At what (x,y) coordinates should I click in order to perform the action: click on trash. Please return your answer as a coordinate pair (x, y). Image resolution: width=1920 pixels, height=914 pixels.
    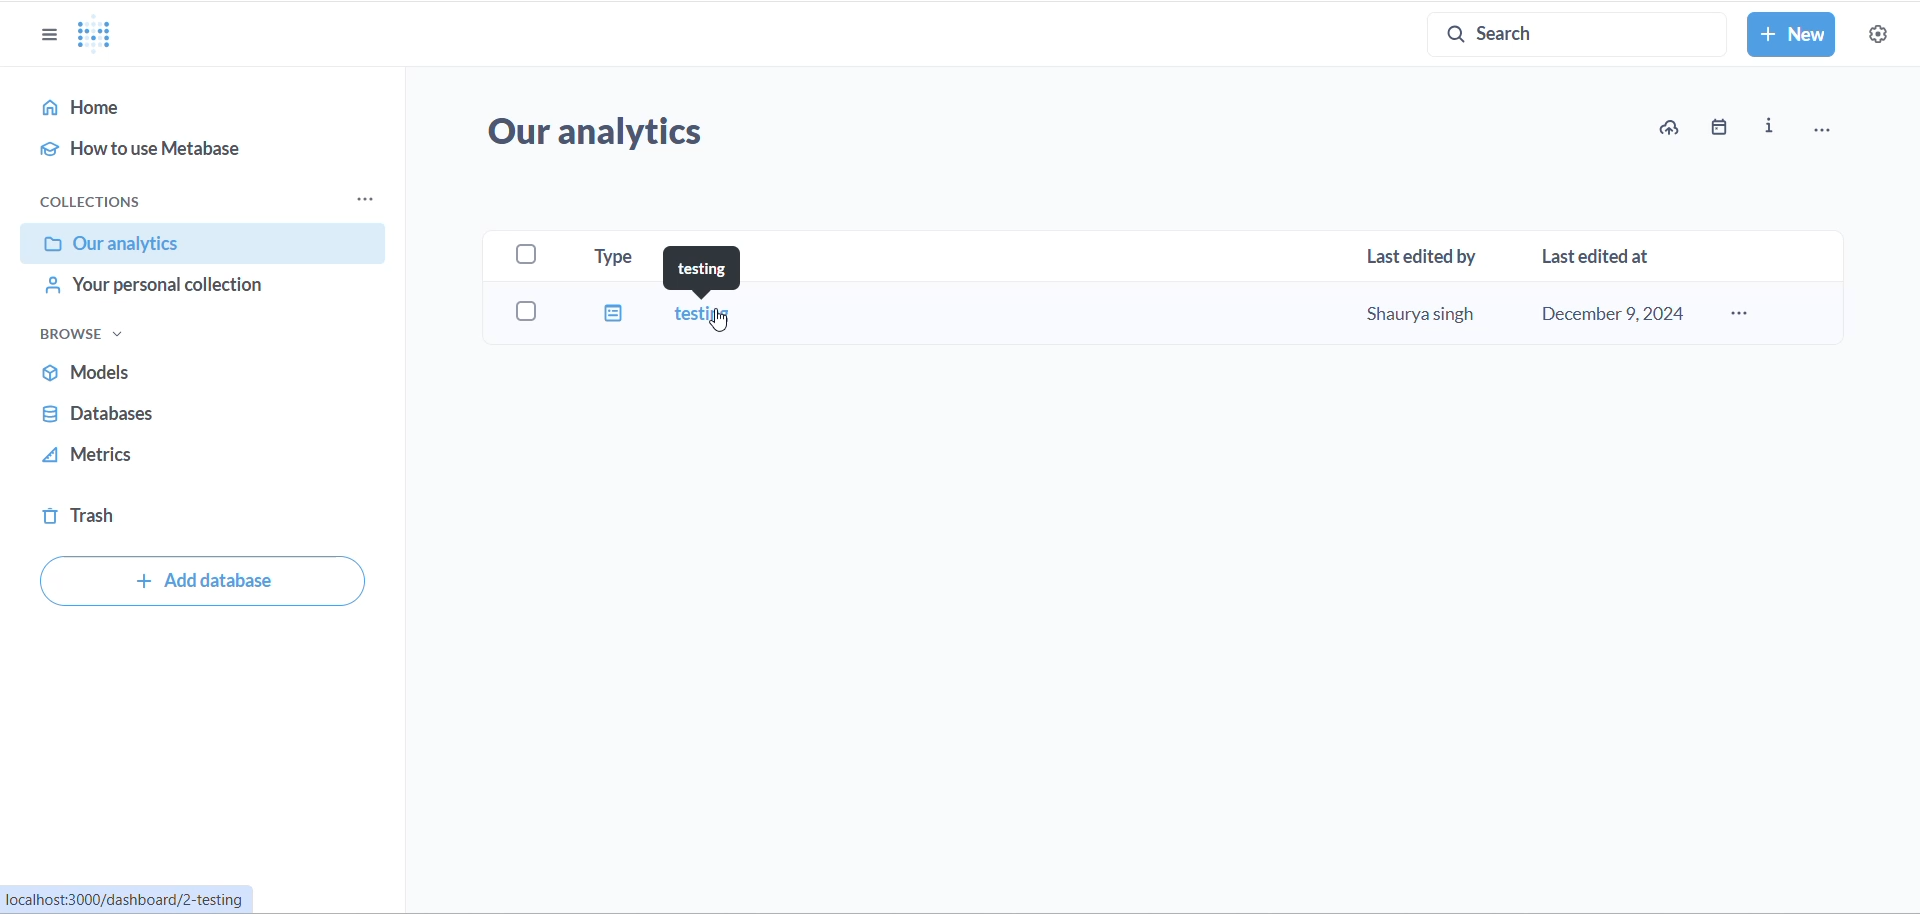
    Looking at the image, I should click on (173, 516).